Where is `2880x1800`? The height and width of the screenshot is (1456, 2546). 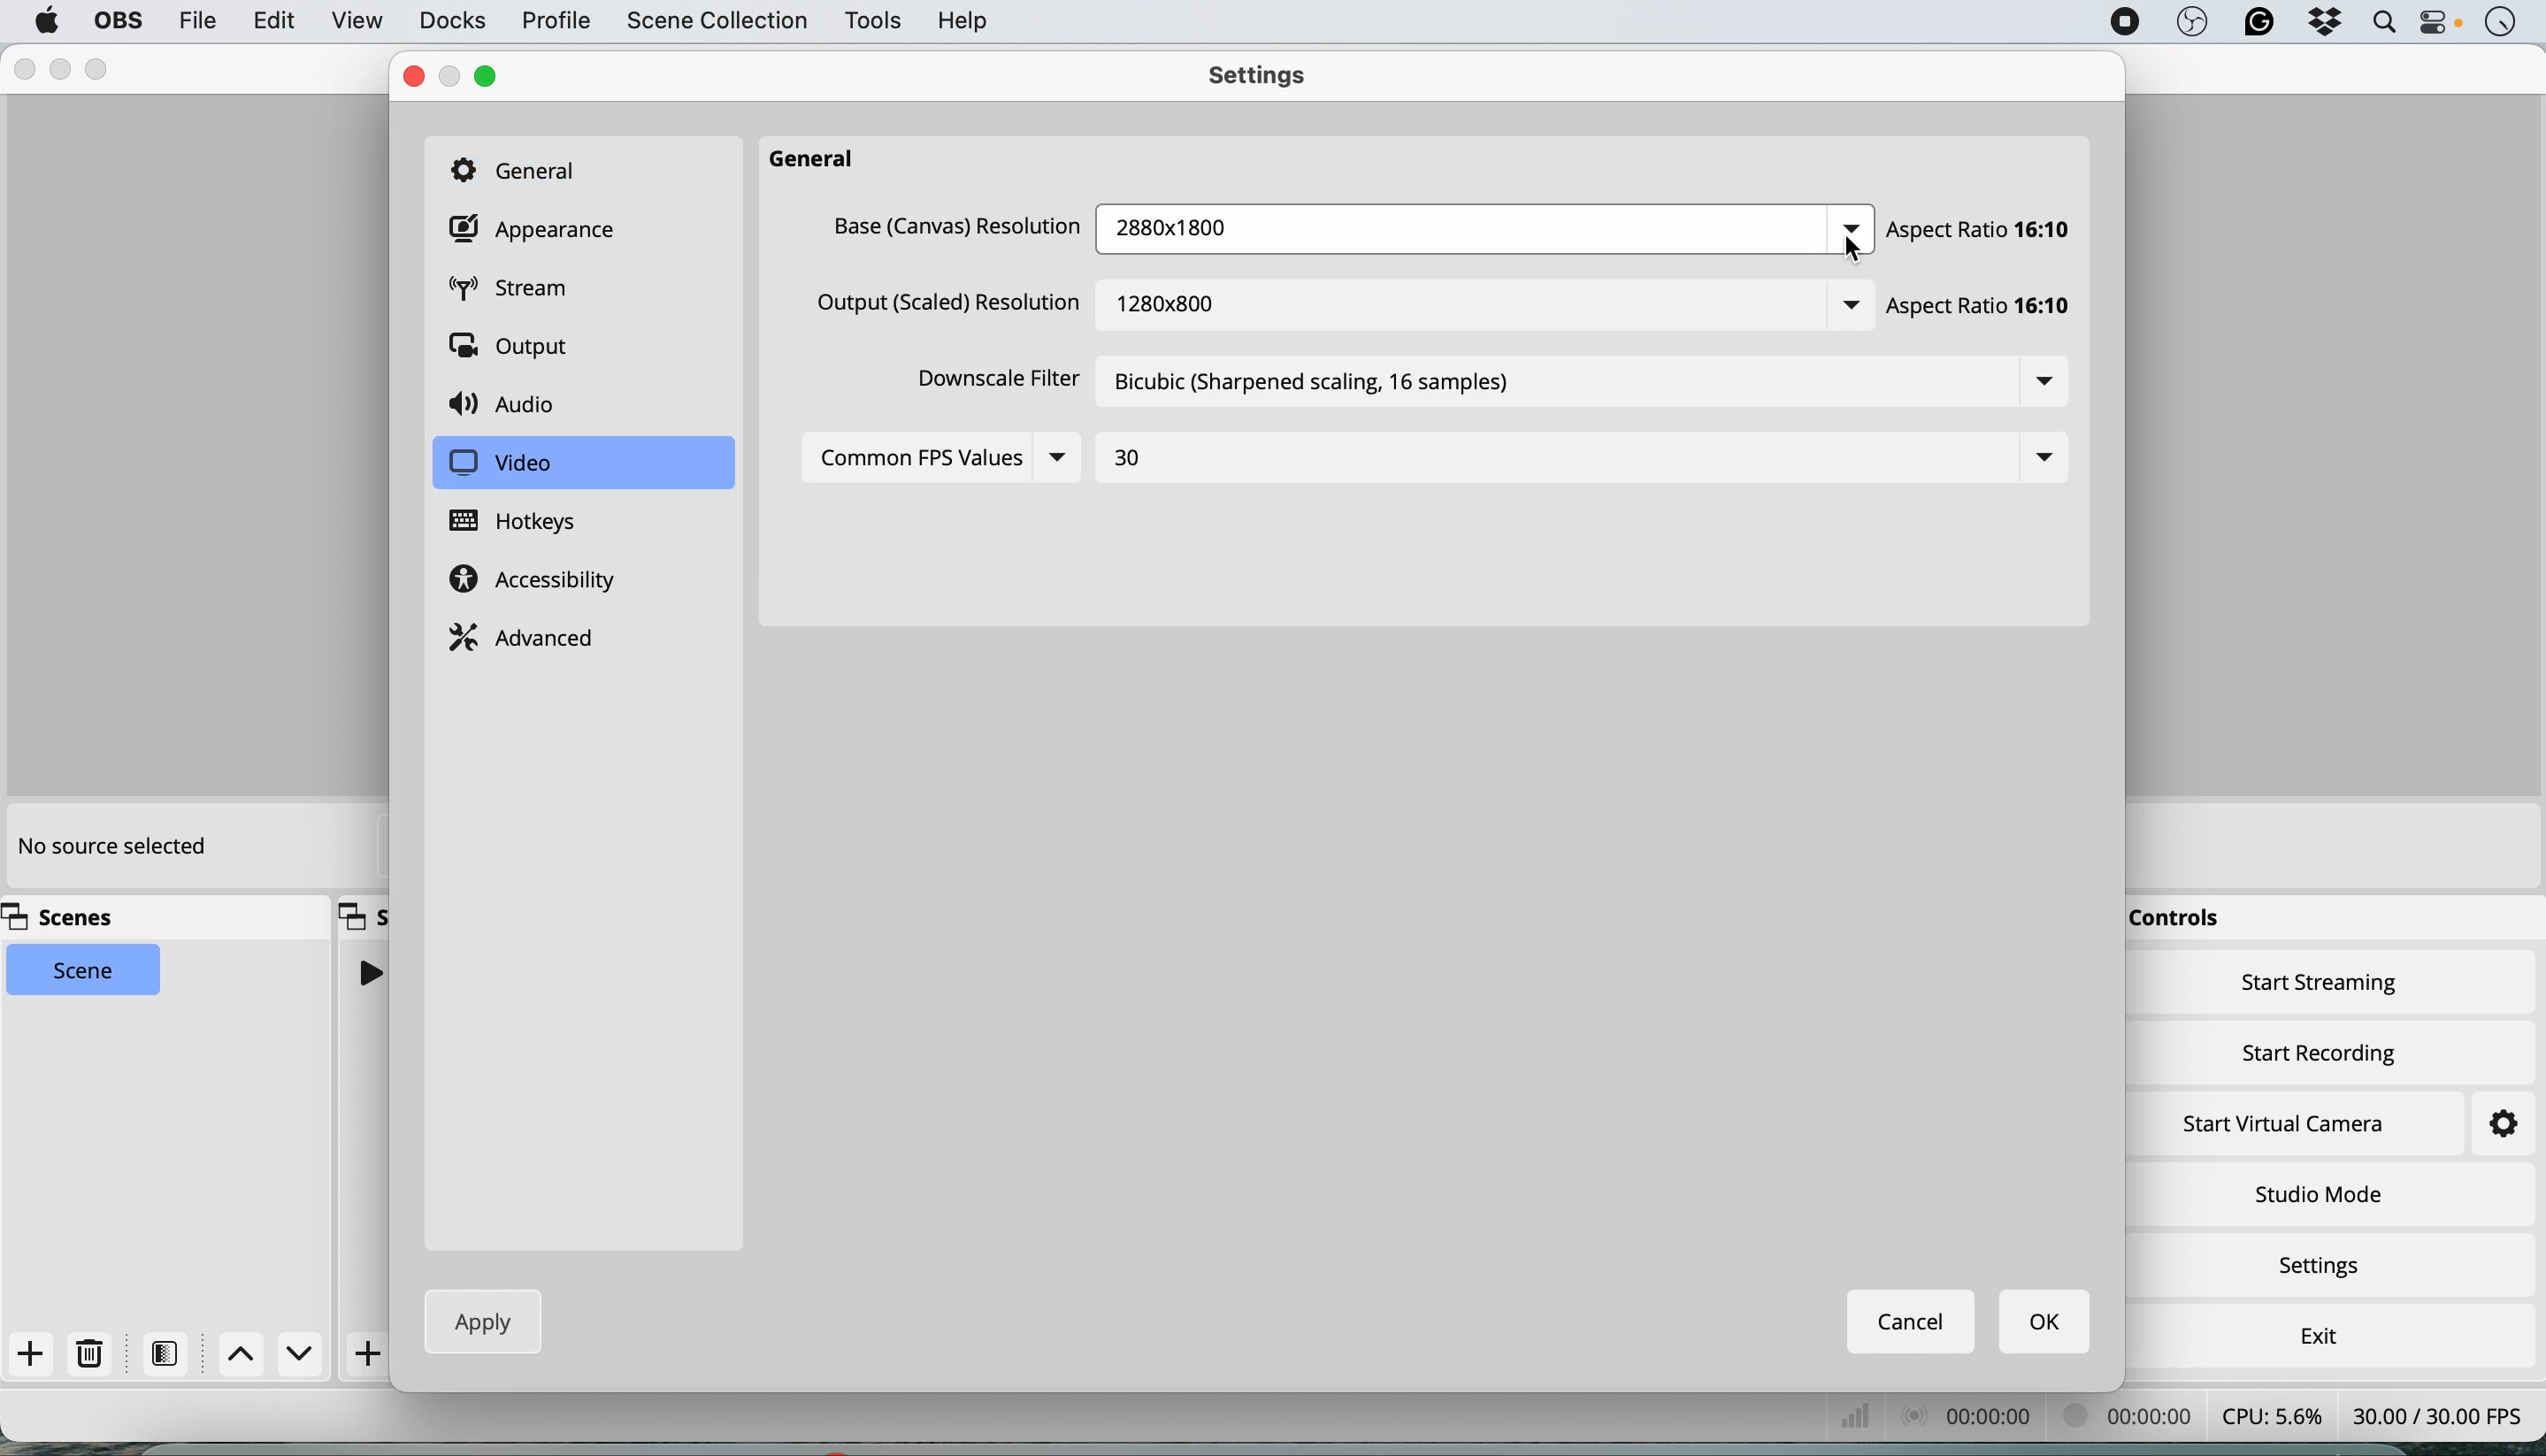
2880x1800 is located at coordinates (1224, 230).